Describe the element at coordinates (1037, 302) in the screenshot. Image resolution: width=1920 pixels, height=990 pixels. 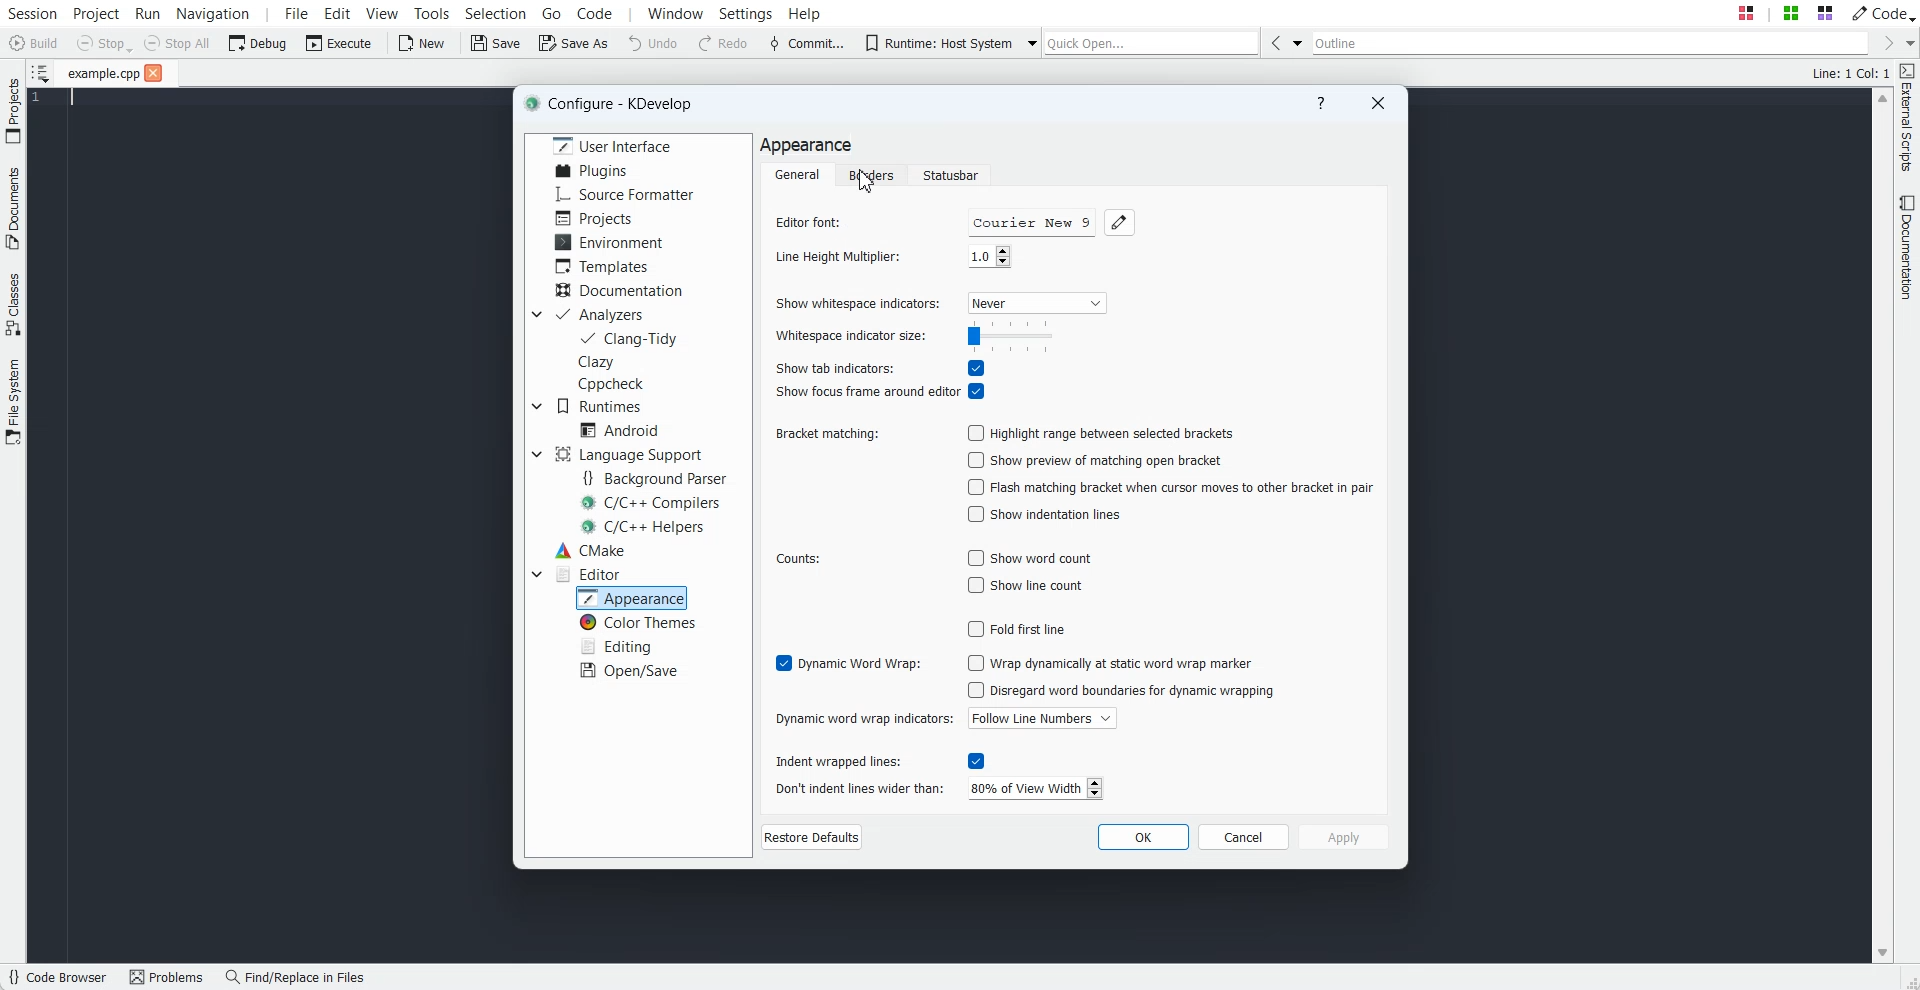
I see `Never` at that location.